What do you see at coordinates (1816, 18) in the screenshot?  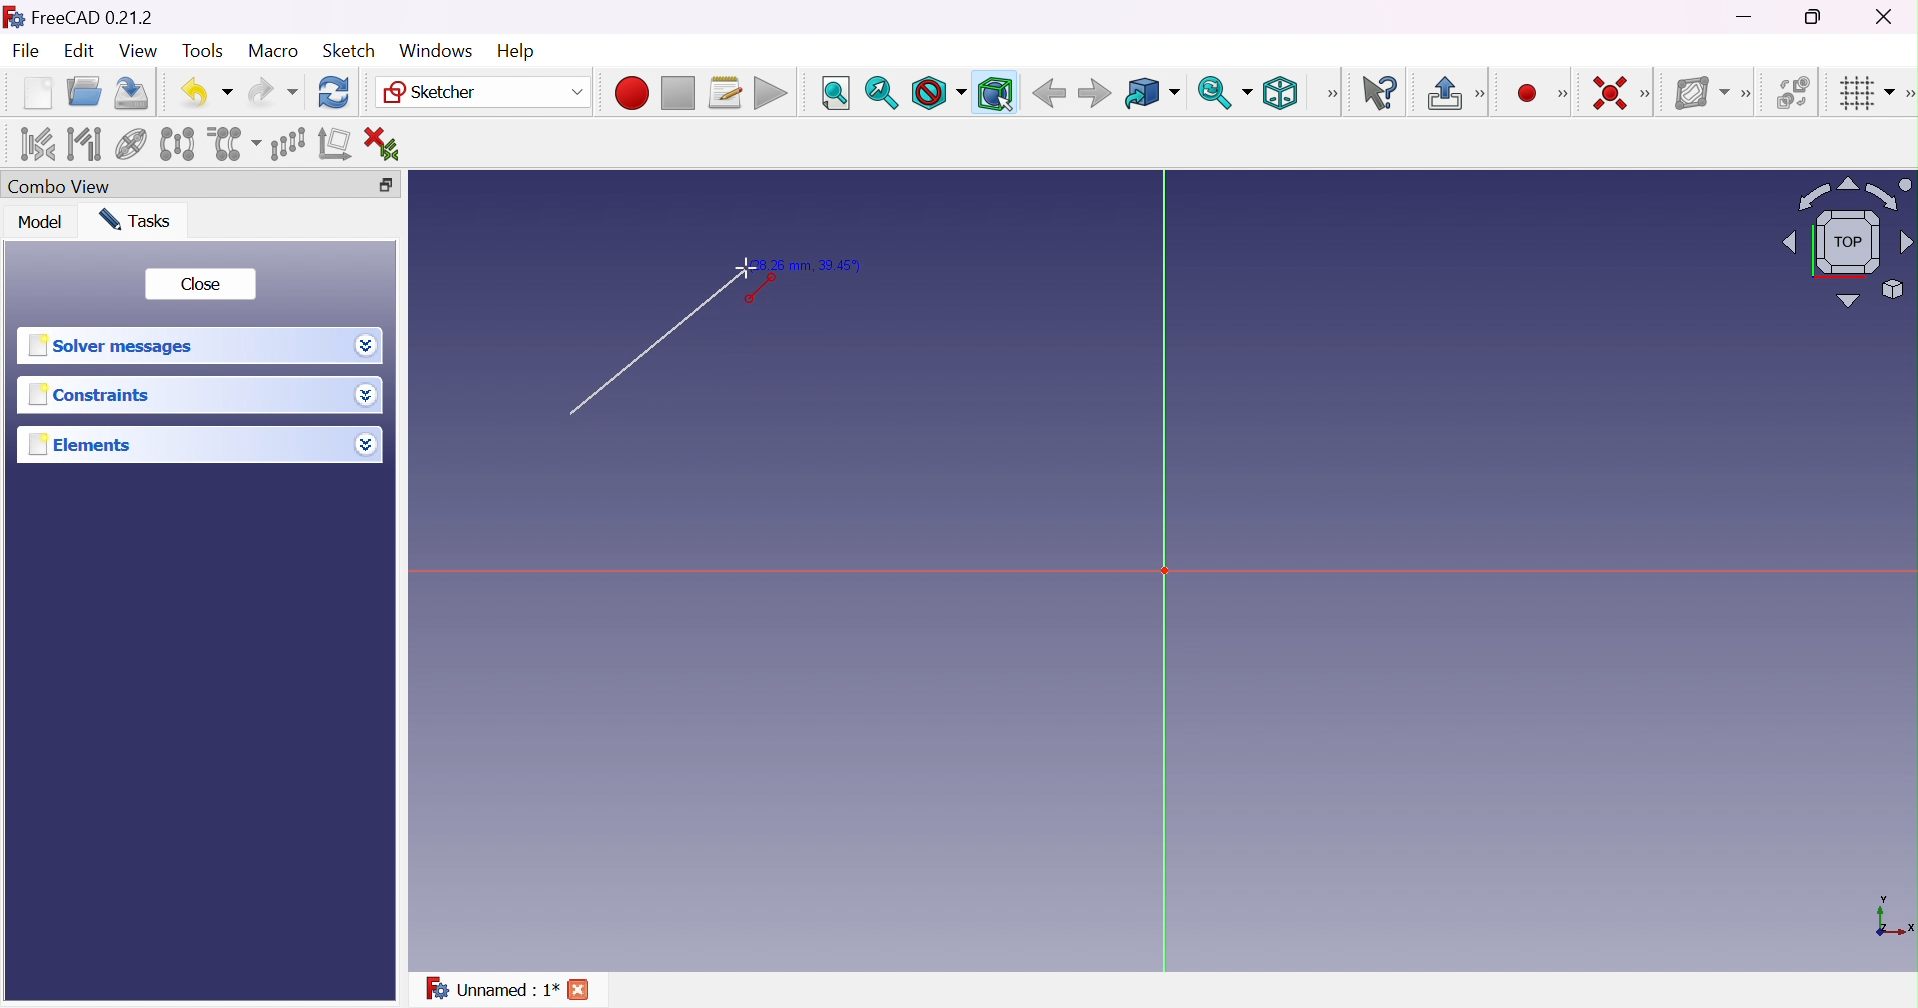 I see `Restore down` at bounding box center [1816, 18].